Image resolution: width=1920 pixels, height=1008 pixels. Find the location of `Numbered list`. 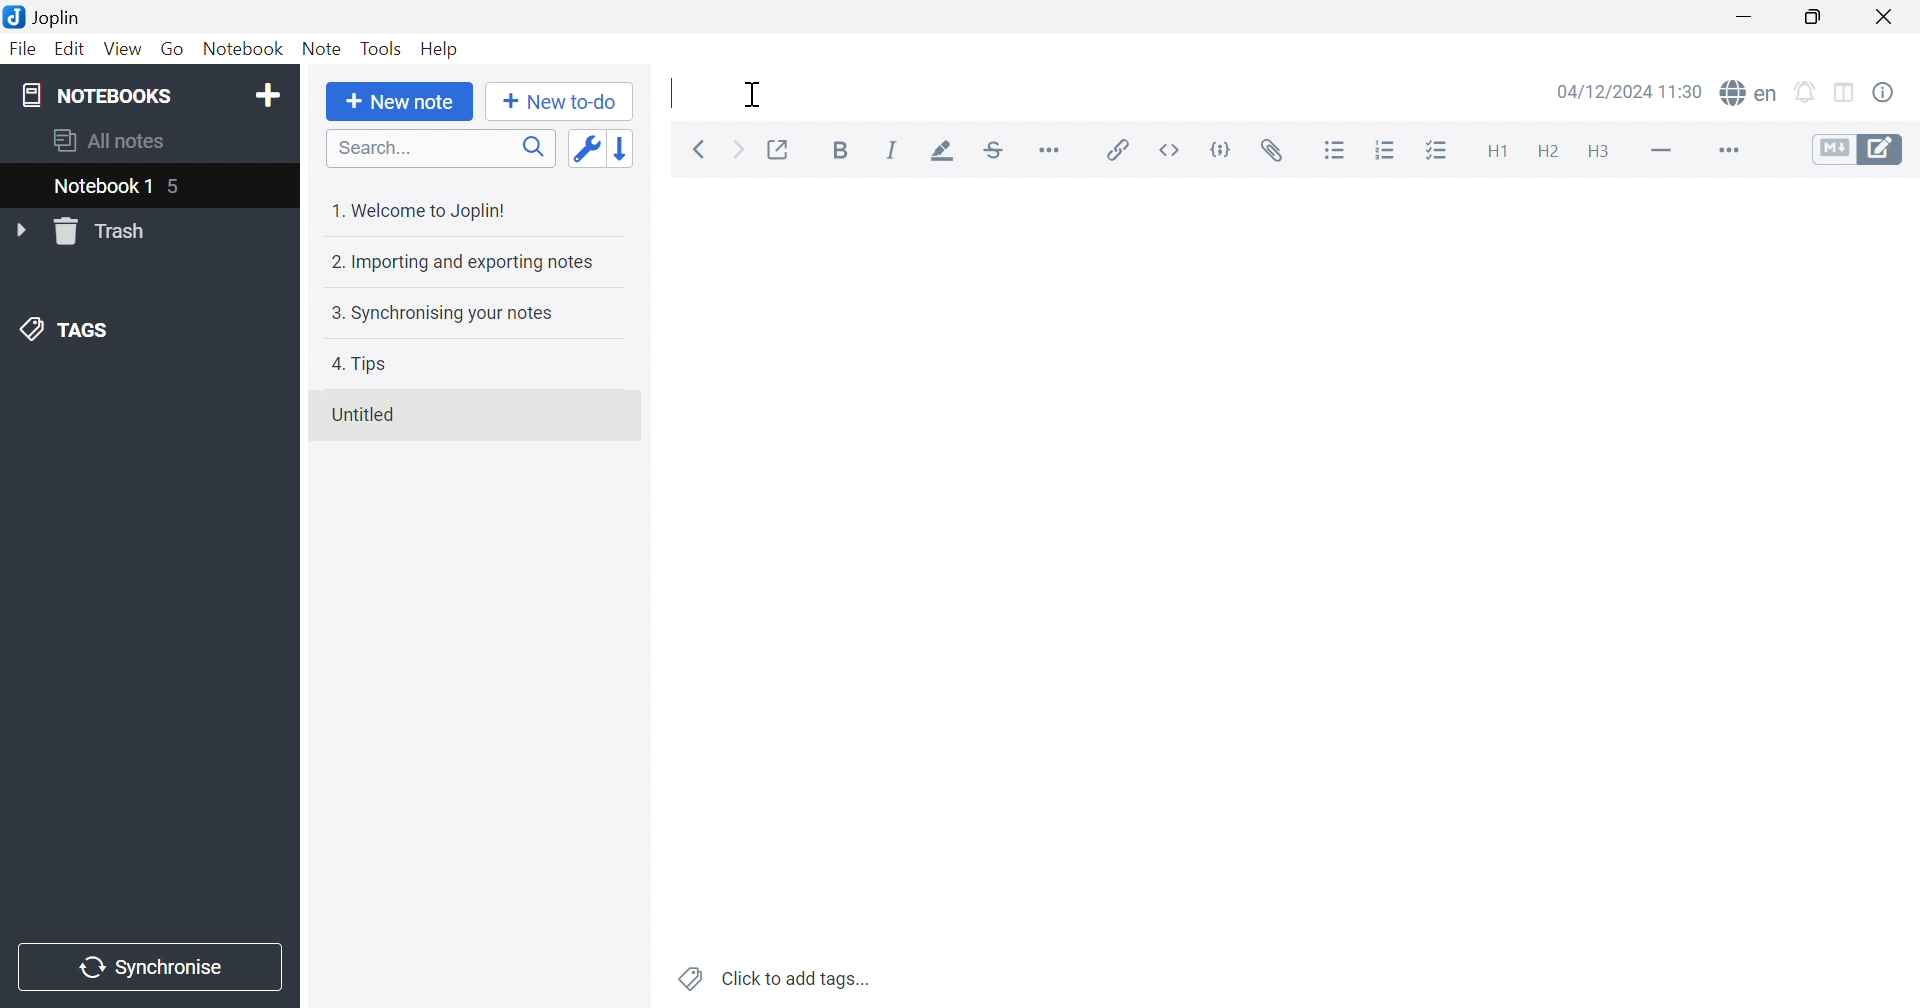

Numbered list is located at coordinates (1384, 150).